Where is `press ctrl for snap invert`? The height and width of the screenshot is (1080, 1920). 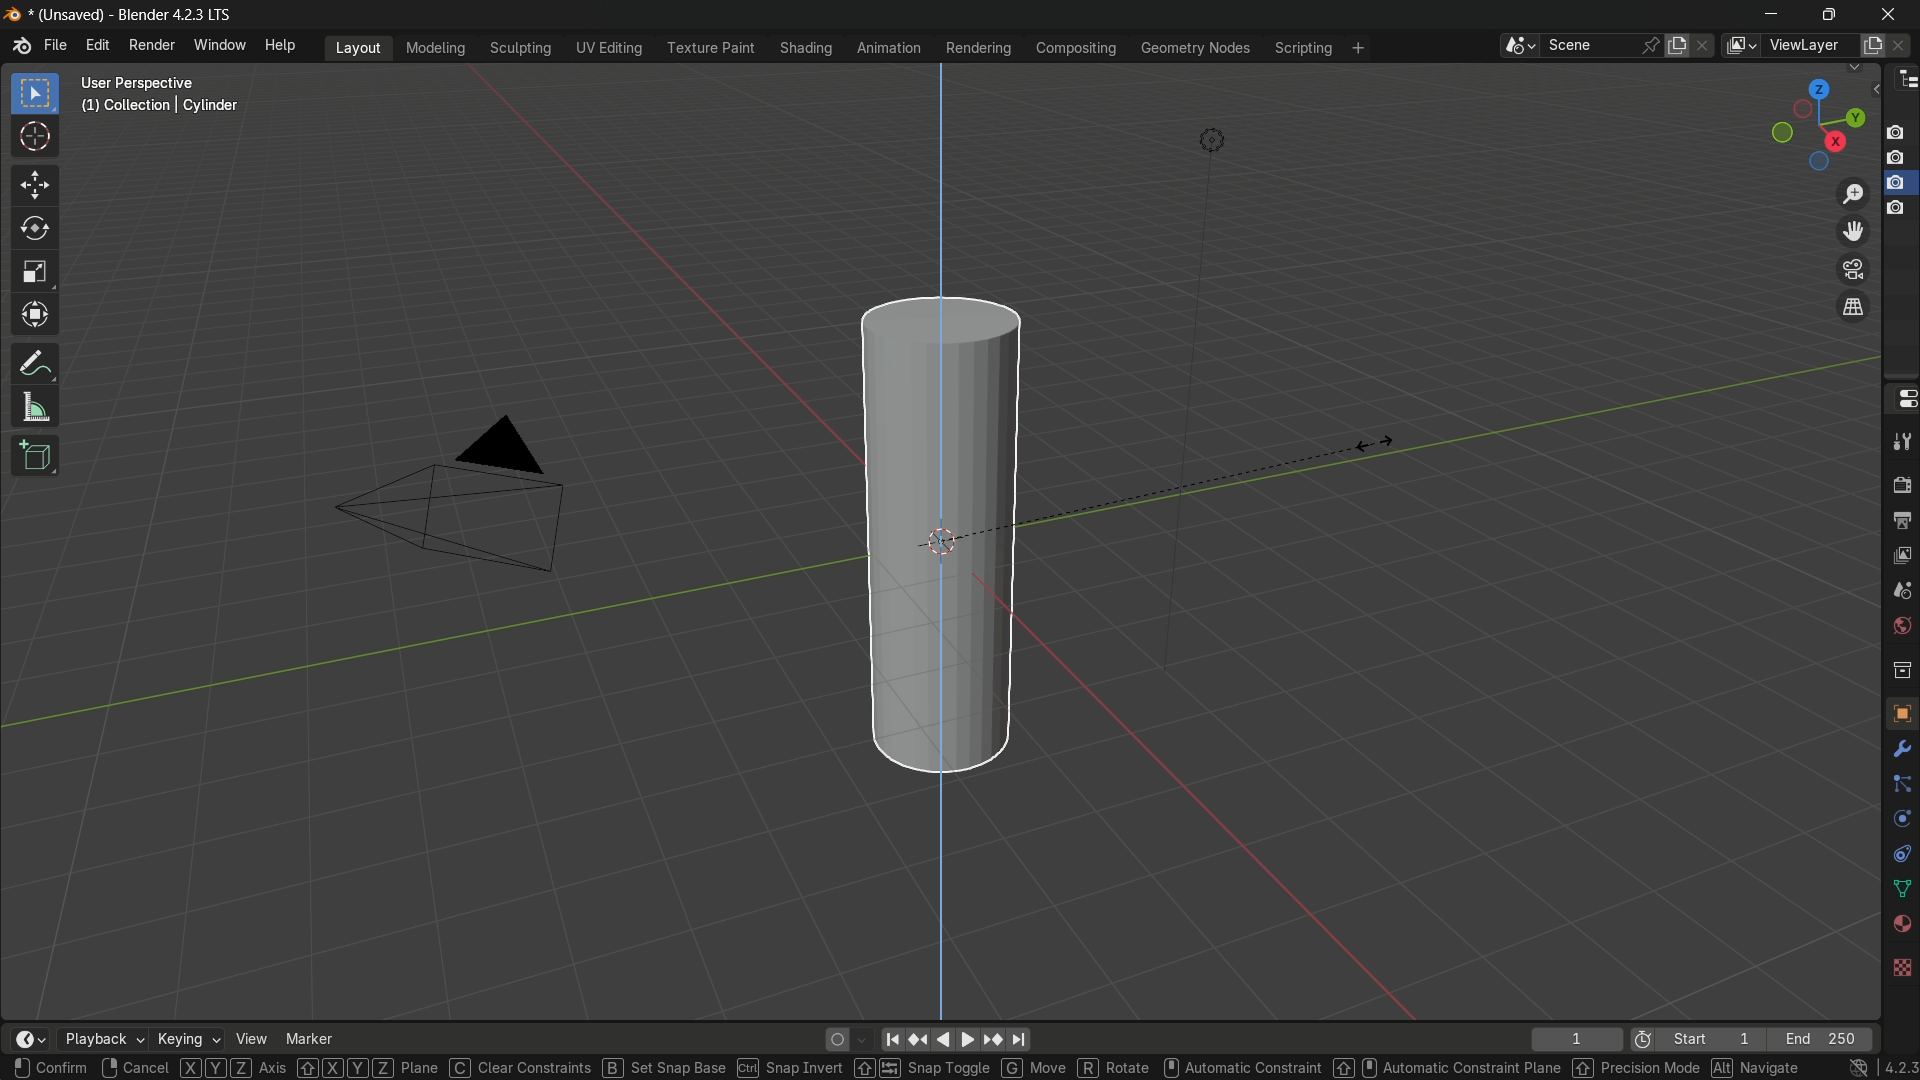 press ctrl for snap invert is located at coordinates (789, 1068).